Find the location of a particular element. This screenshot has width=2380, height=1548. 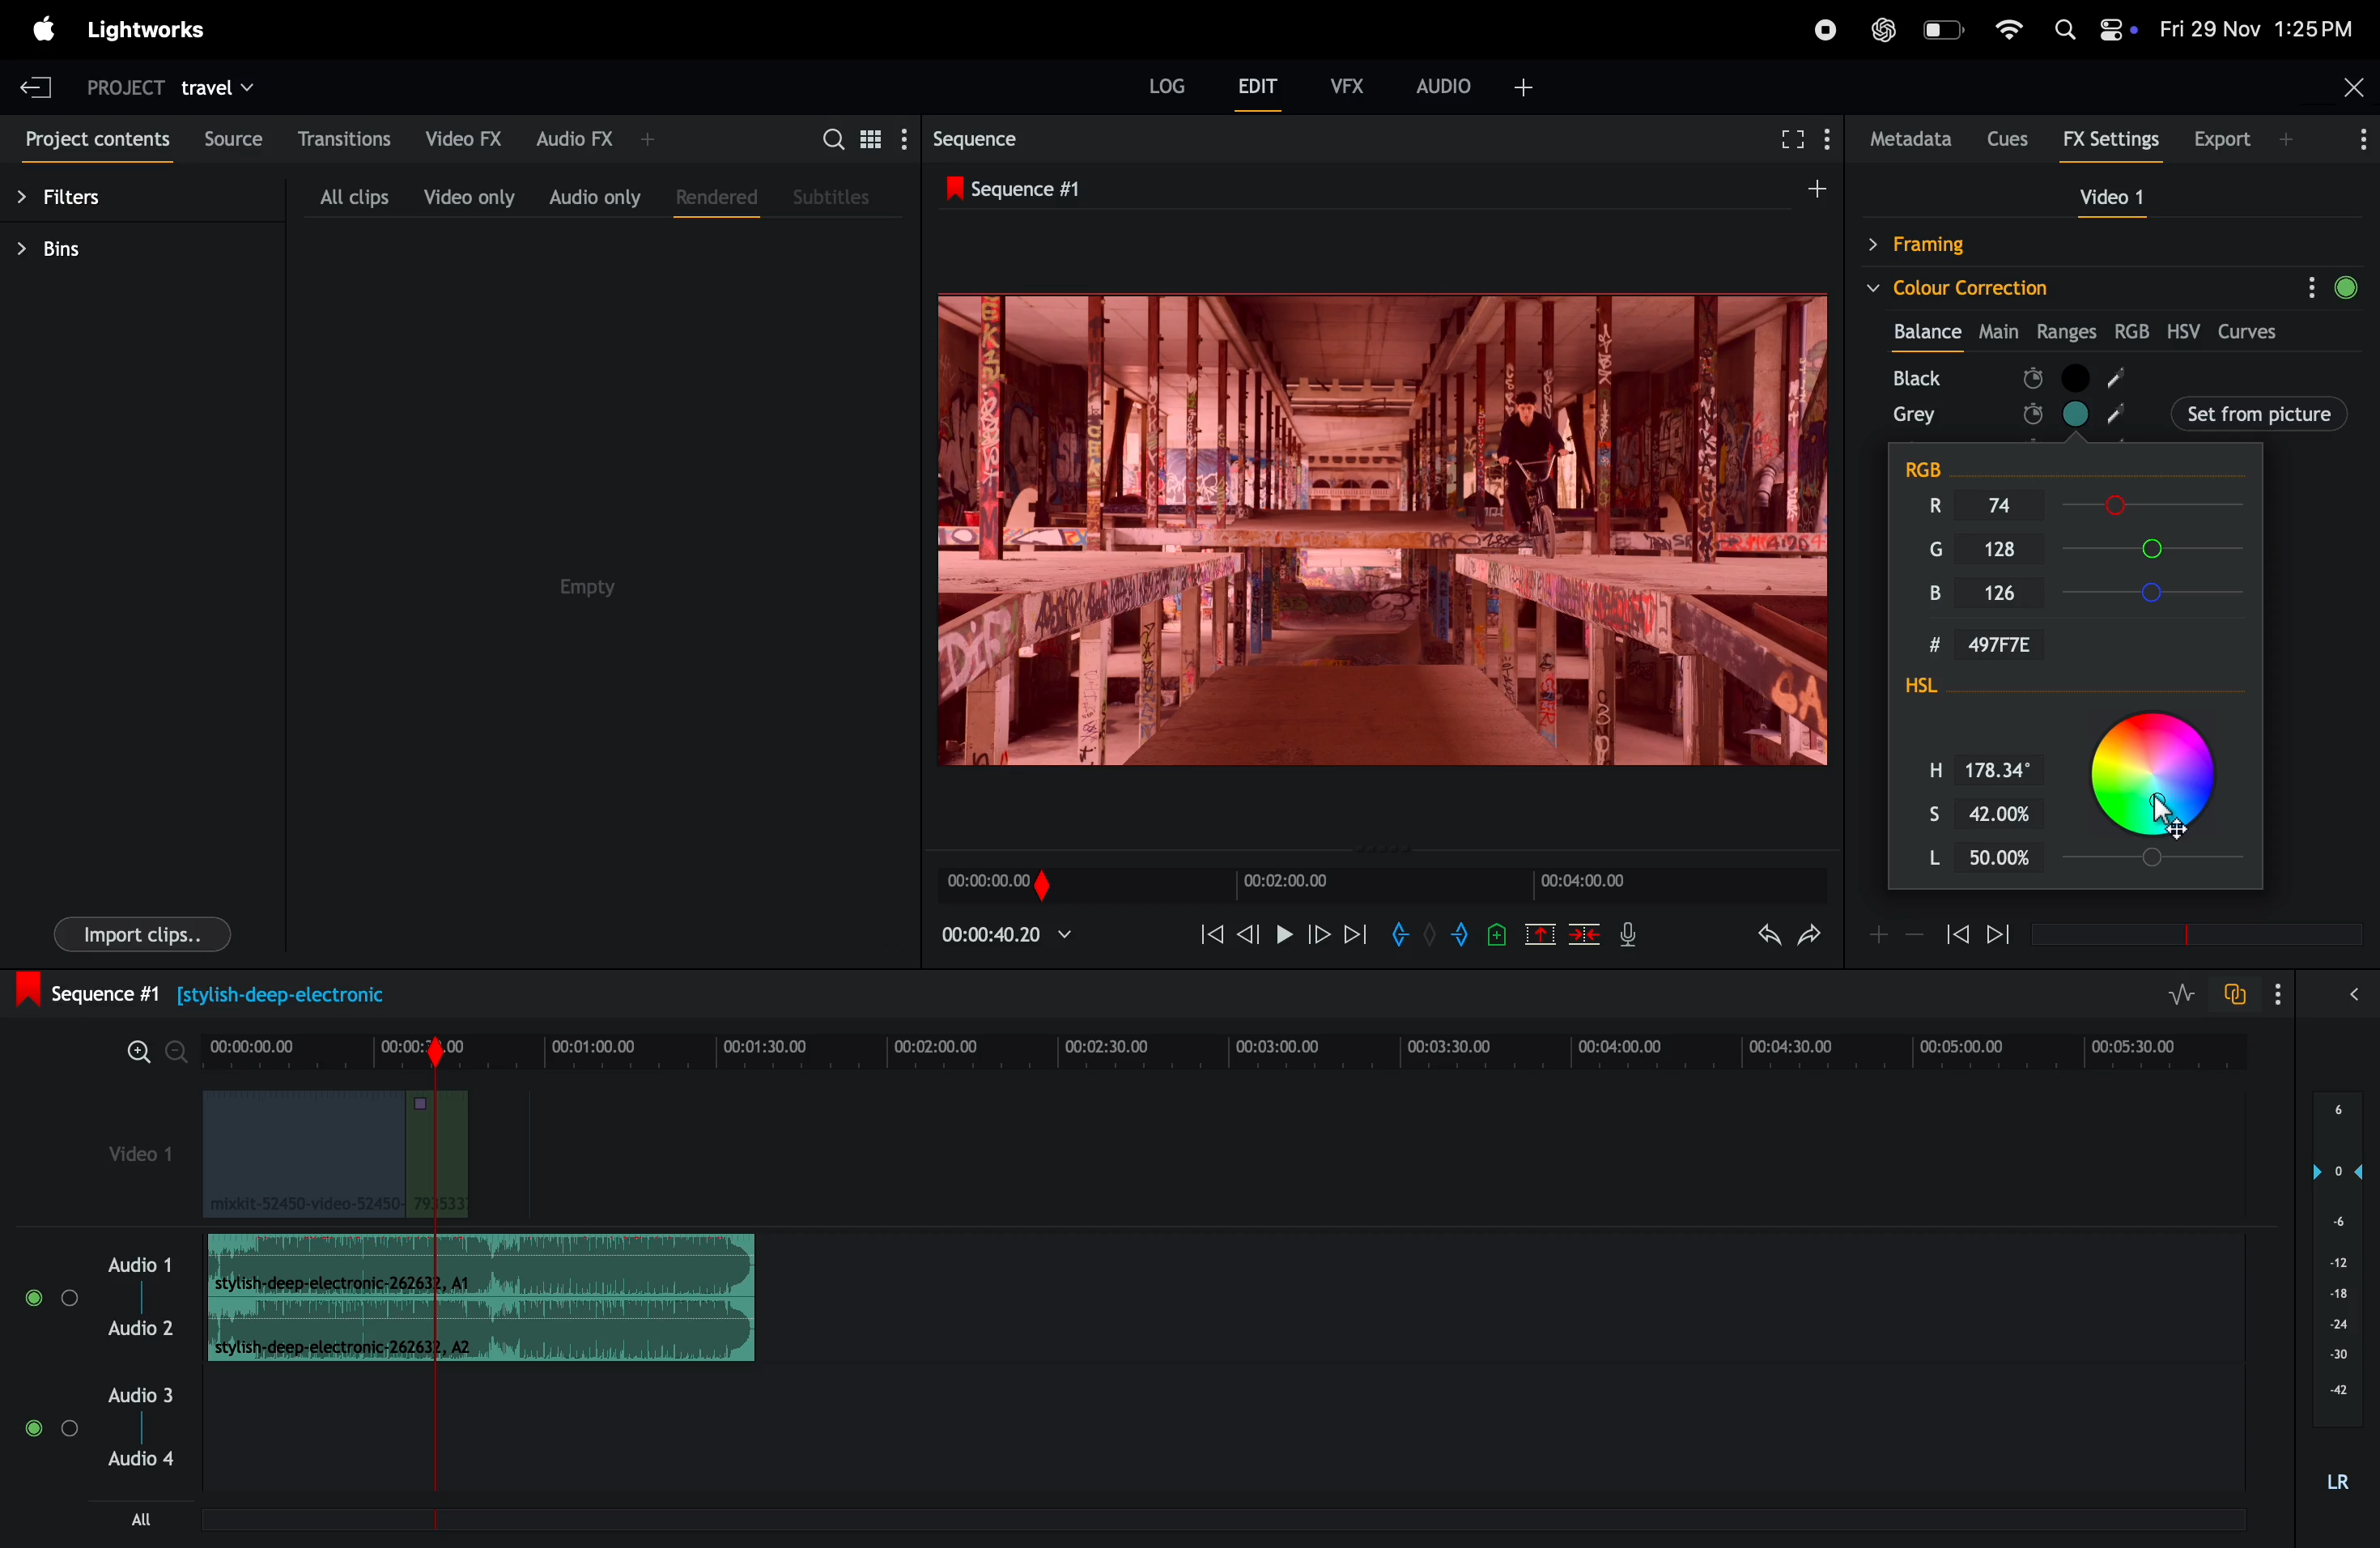

date and time is located at coordinates (2259, 27).